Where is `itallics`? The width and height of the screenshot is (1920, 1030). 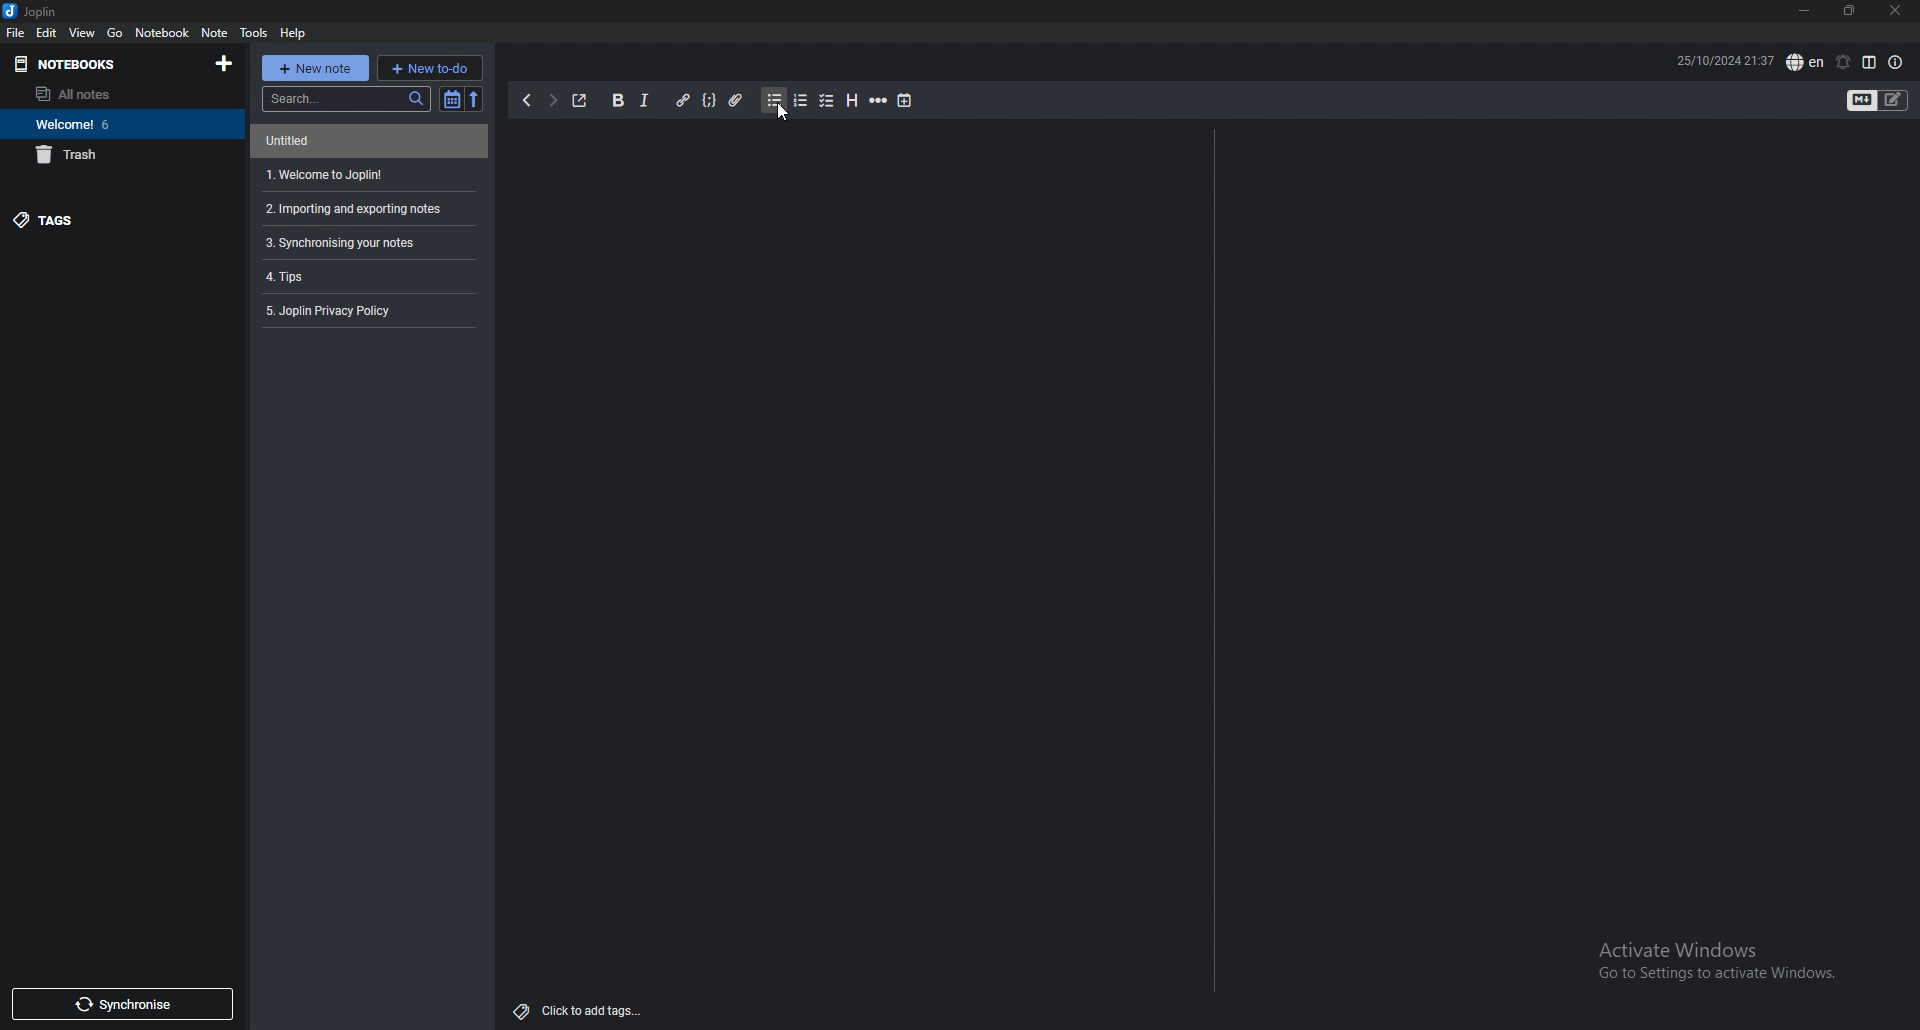 itallics is located at coordinates (648, 100).